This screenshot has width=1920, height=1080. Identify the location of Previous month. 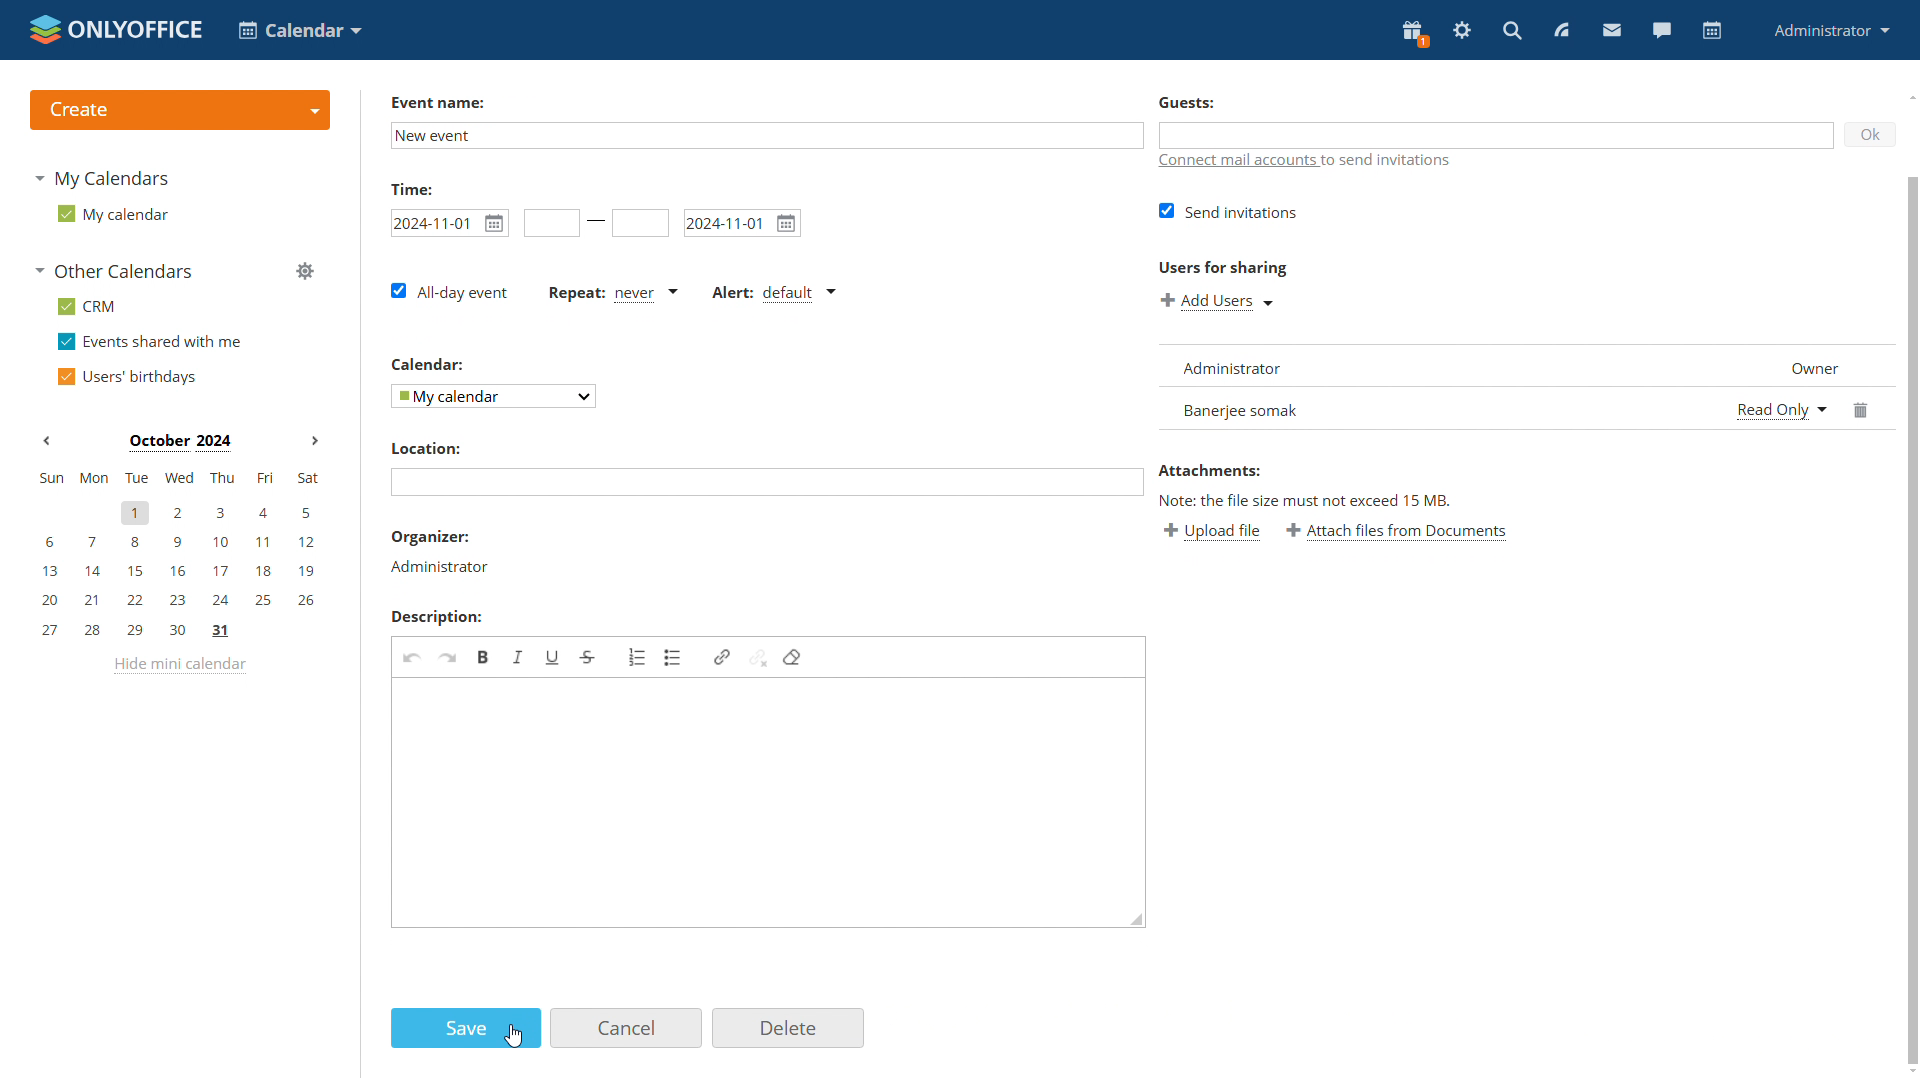
(47, 443).